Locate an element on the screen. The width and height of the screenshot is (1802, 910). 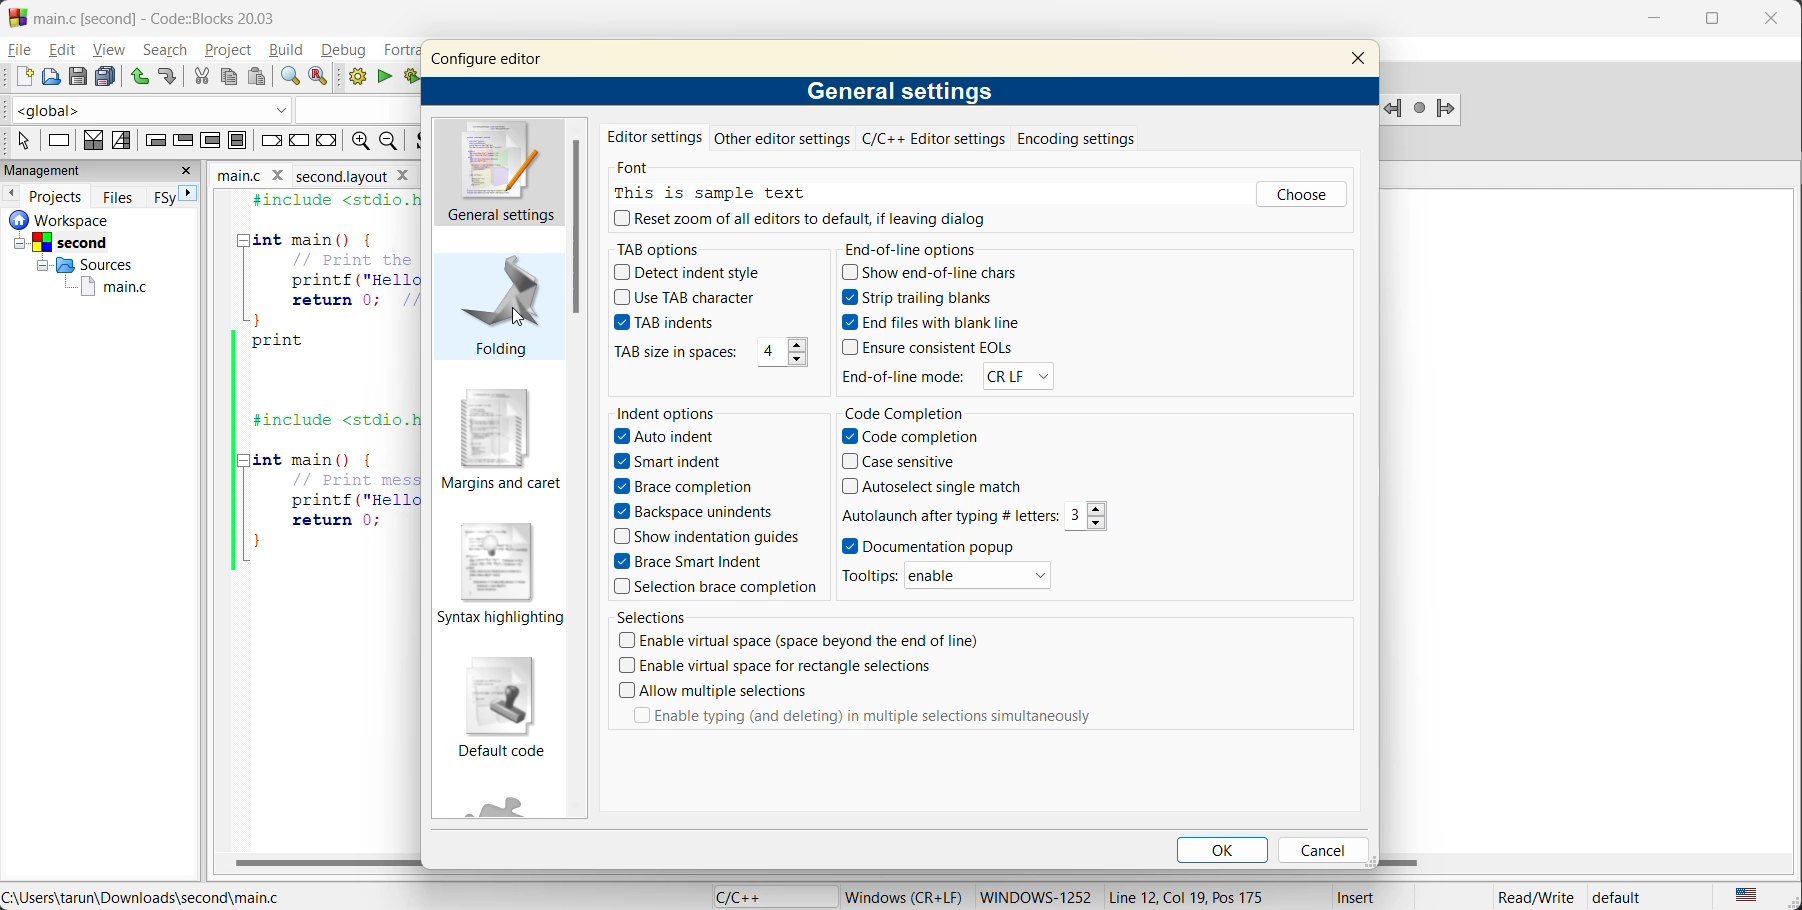
vertical scroll bar is located at coordinates (579, 226).